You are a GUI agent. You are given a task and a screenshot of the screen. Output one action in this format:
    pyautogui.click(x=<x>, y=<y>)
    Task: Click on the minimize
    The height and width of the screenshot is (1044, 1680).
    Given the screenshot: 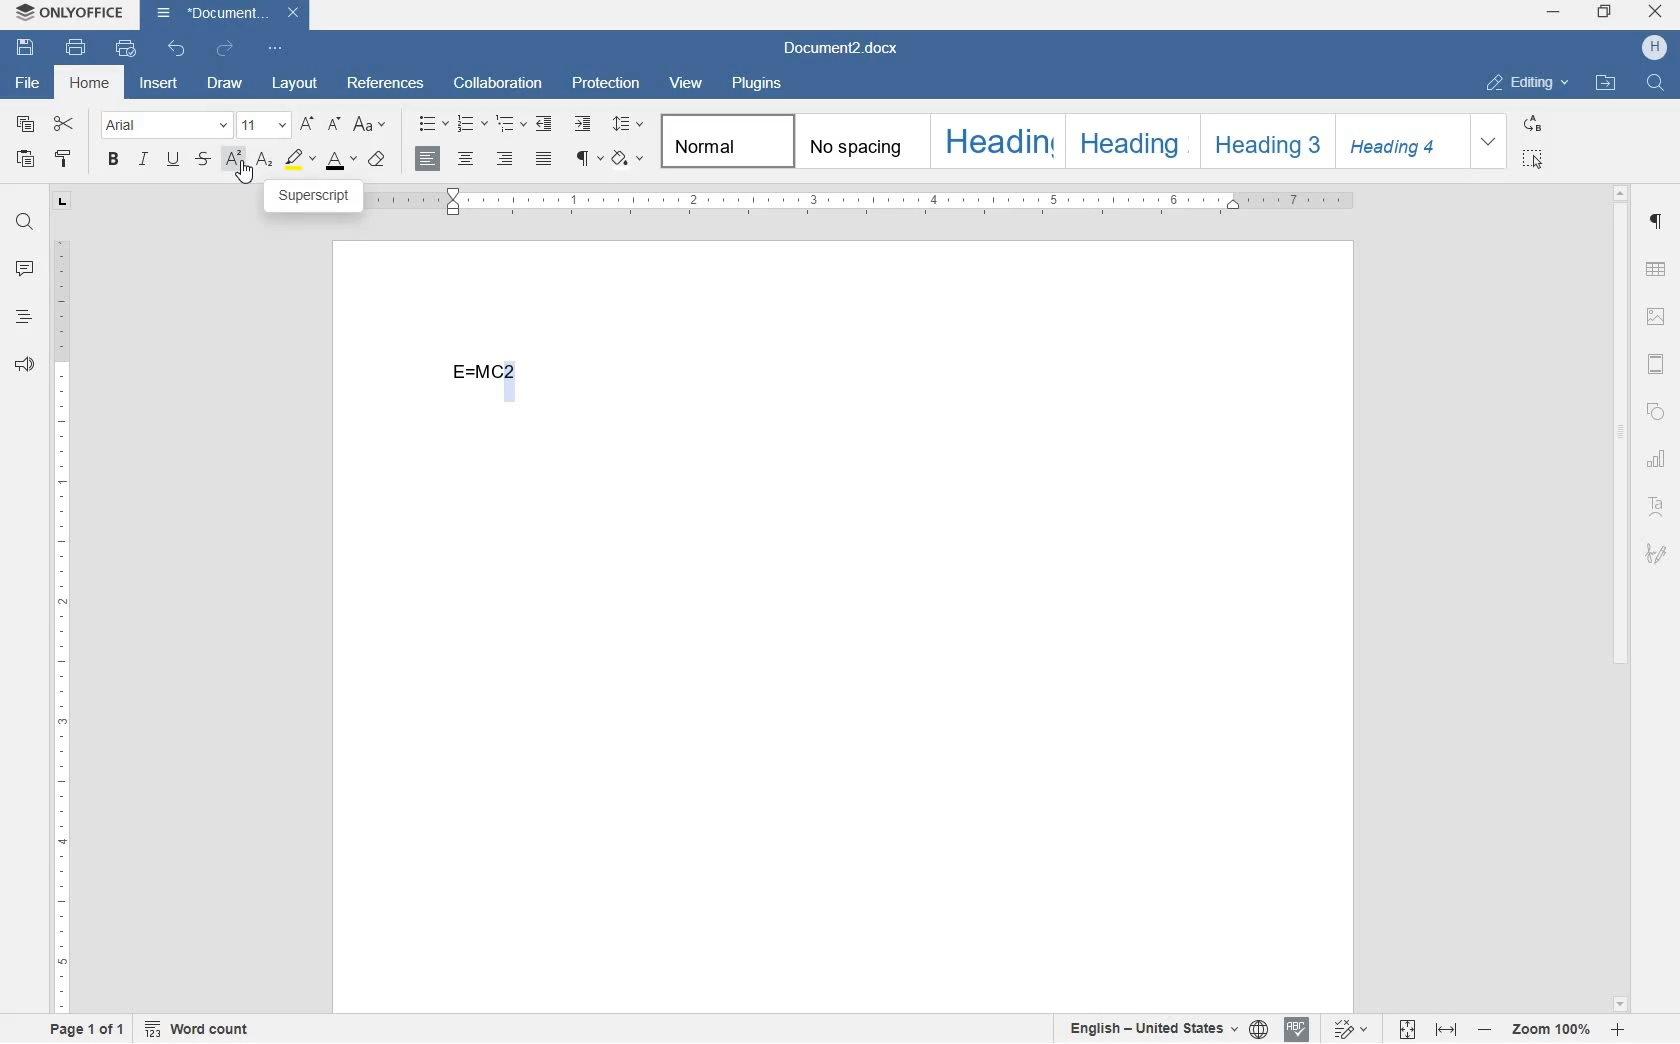 What is the action you would take?
    pyautogui.click(x=1554, y=12)
    